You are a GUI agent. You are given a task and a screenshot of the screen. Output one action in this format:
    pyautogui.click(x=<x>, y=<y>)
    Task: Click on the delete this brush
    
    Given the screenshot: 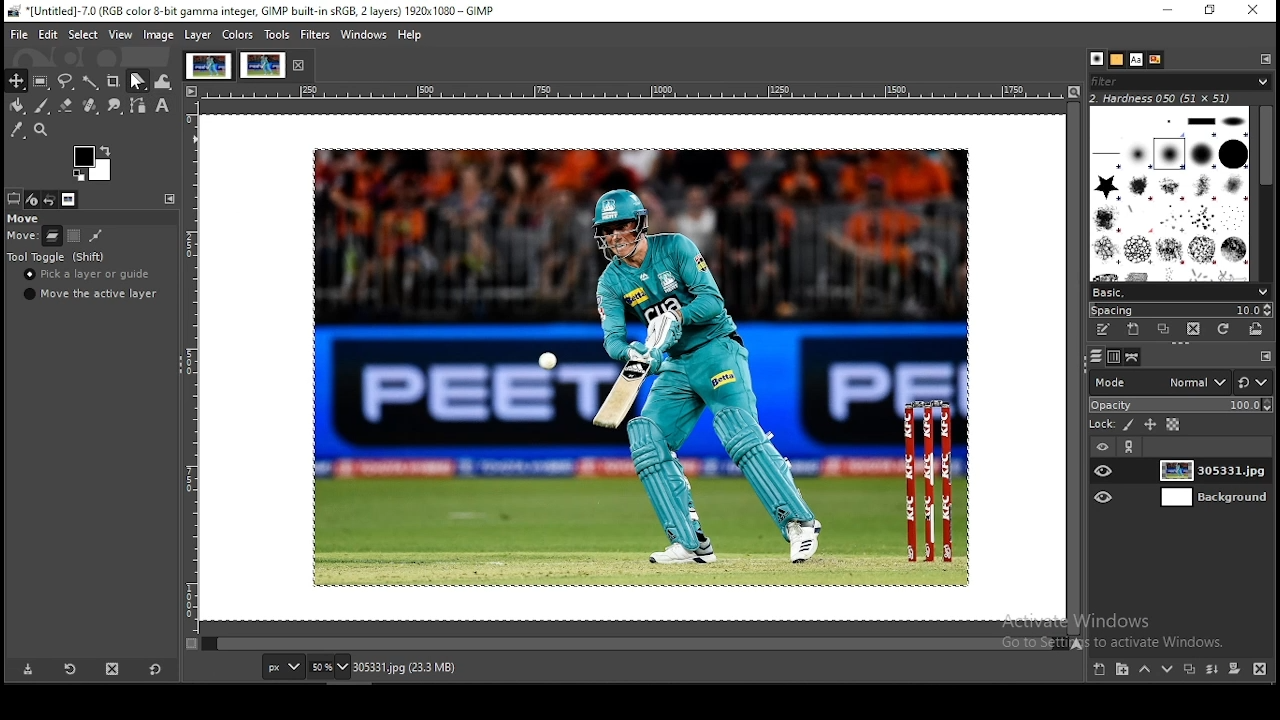 What is the action you would take?
    pyautogui.click(x=1193, y=329)
    